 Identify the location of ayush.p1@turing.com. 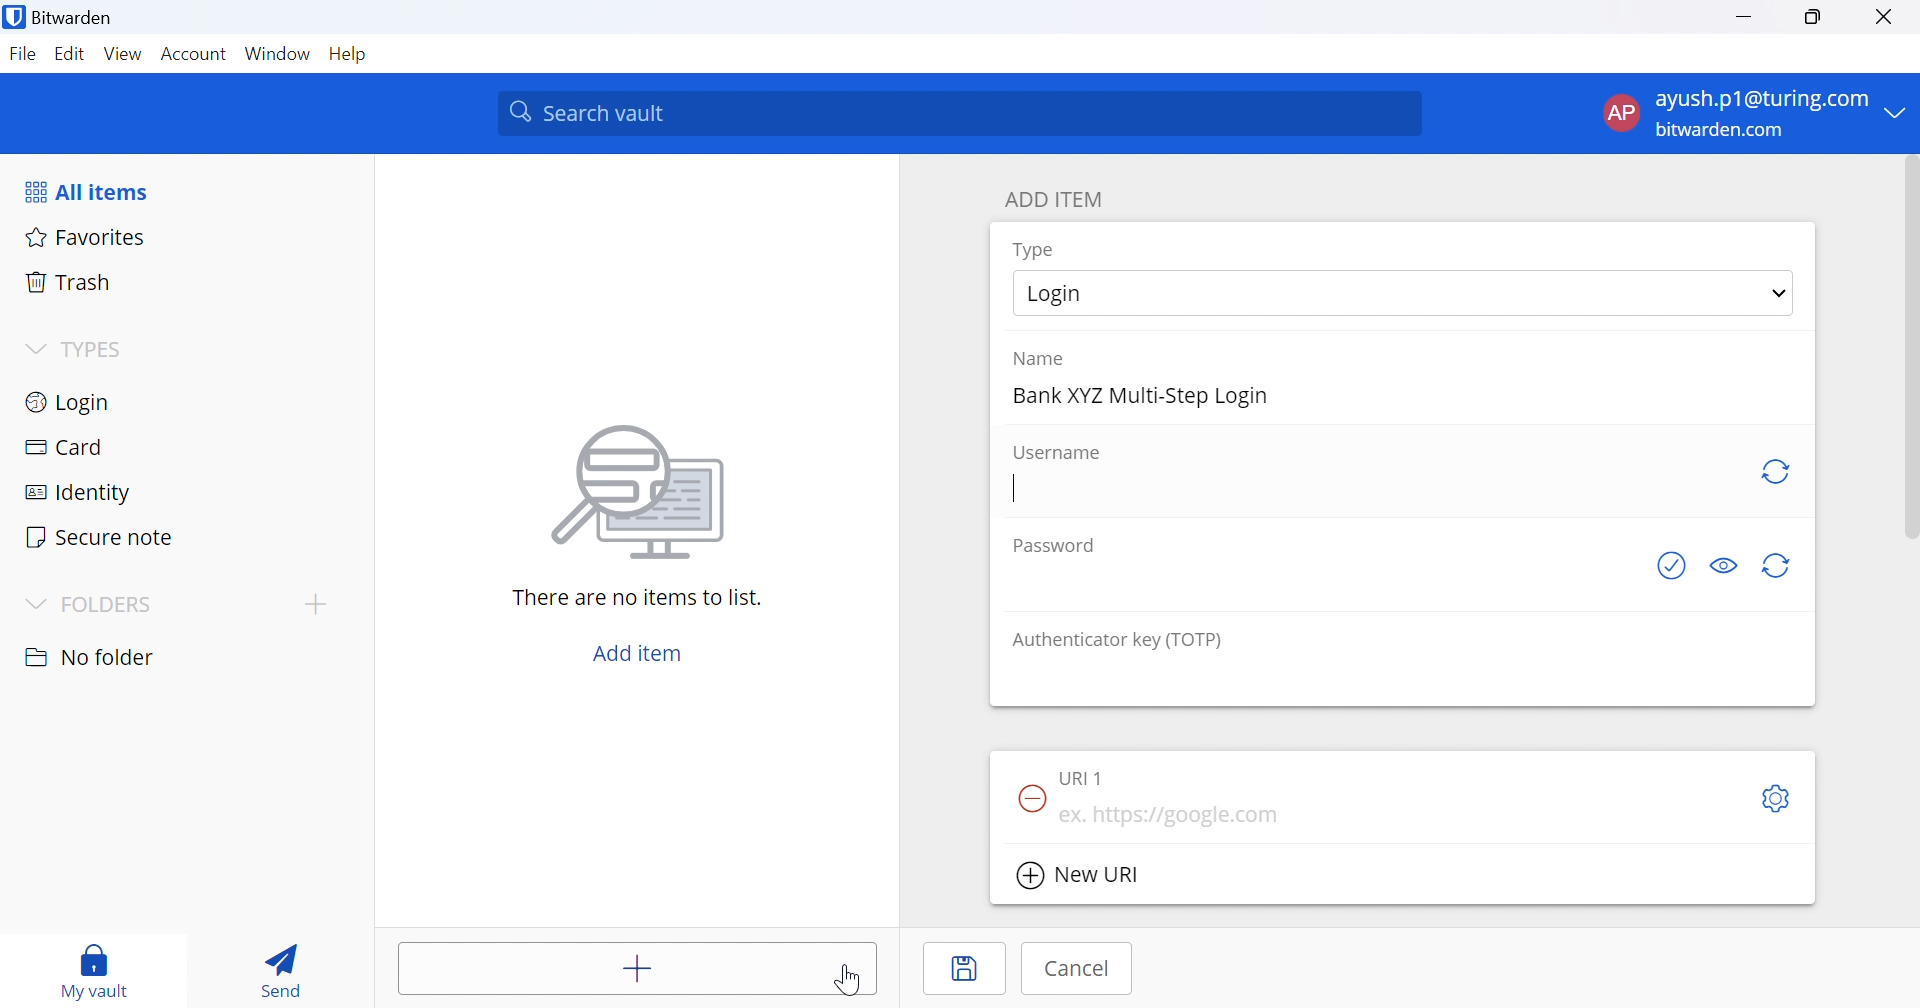
(1763, 99).